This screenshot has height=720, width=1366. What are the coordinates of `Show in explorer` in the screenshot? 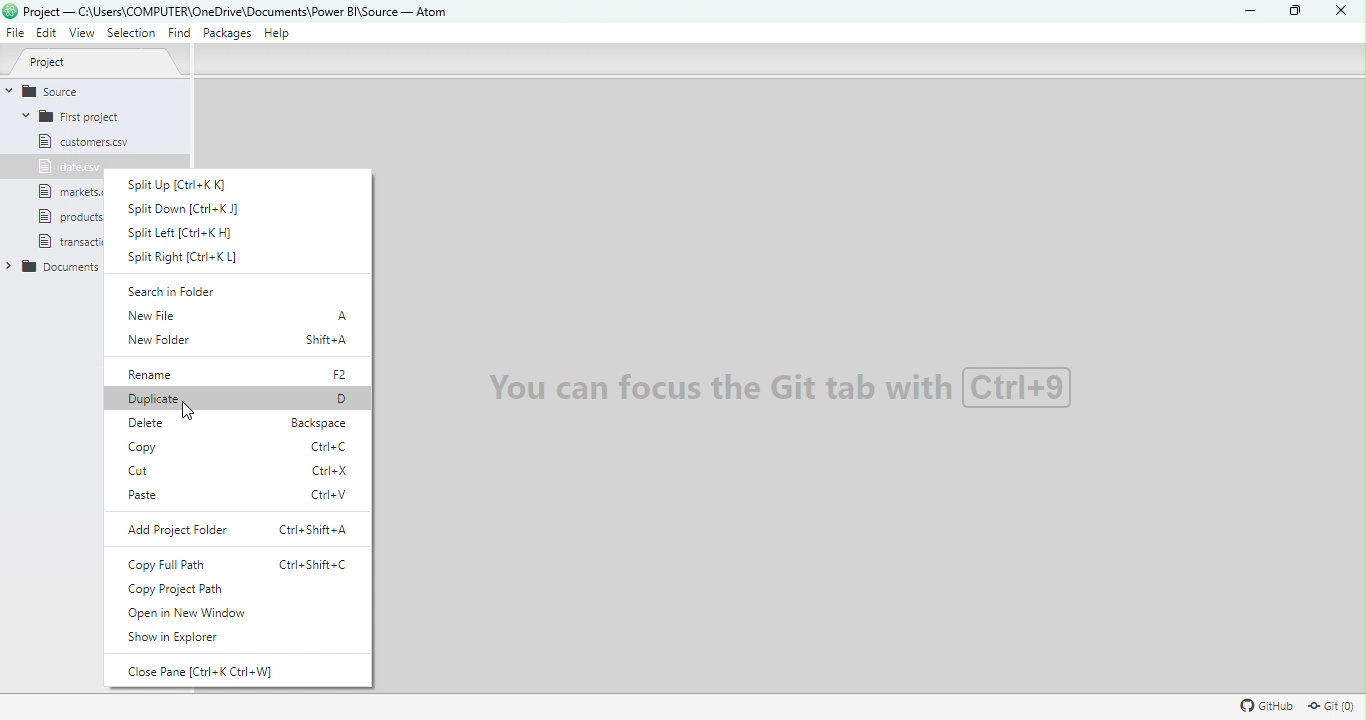 It's located at (178, 639).